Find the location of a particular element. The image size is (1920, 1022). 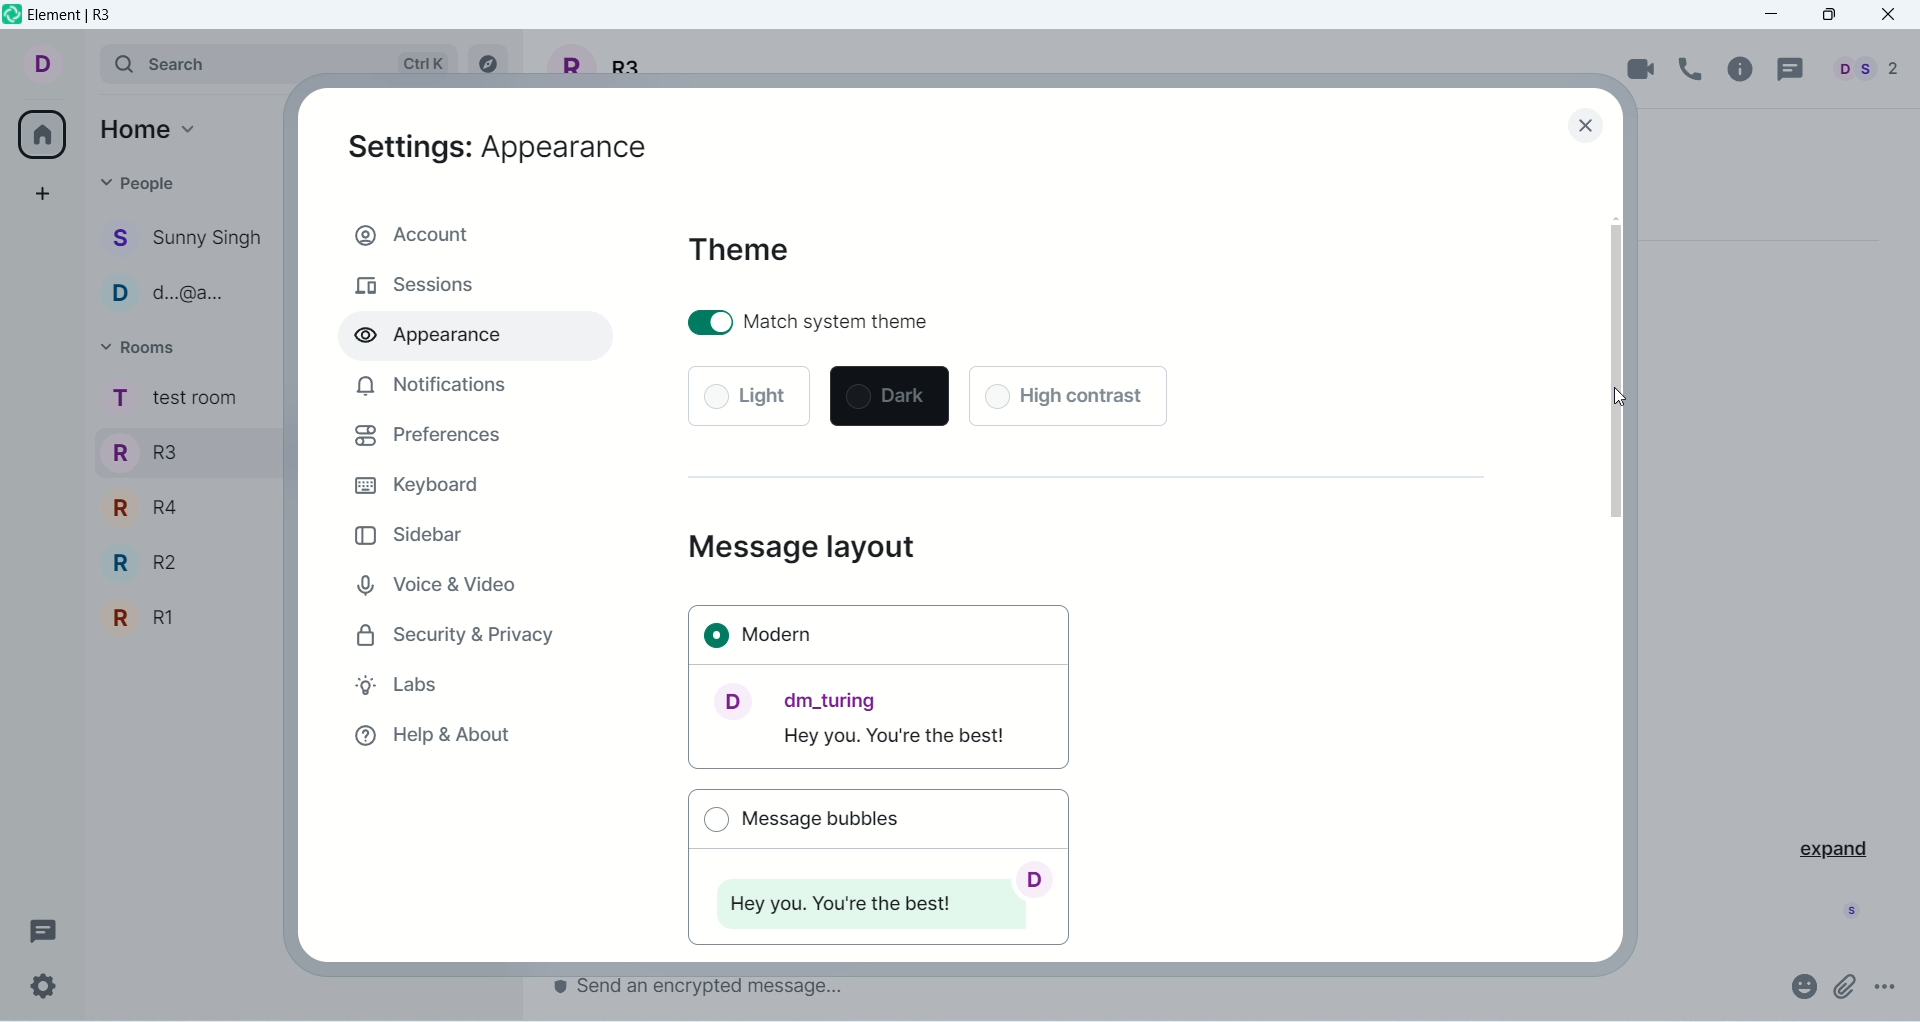

R2 is located at coordinates (190, 562).